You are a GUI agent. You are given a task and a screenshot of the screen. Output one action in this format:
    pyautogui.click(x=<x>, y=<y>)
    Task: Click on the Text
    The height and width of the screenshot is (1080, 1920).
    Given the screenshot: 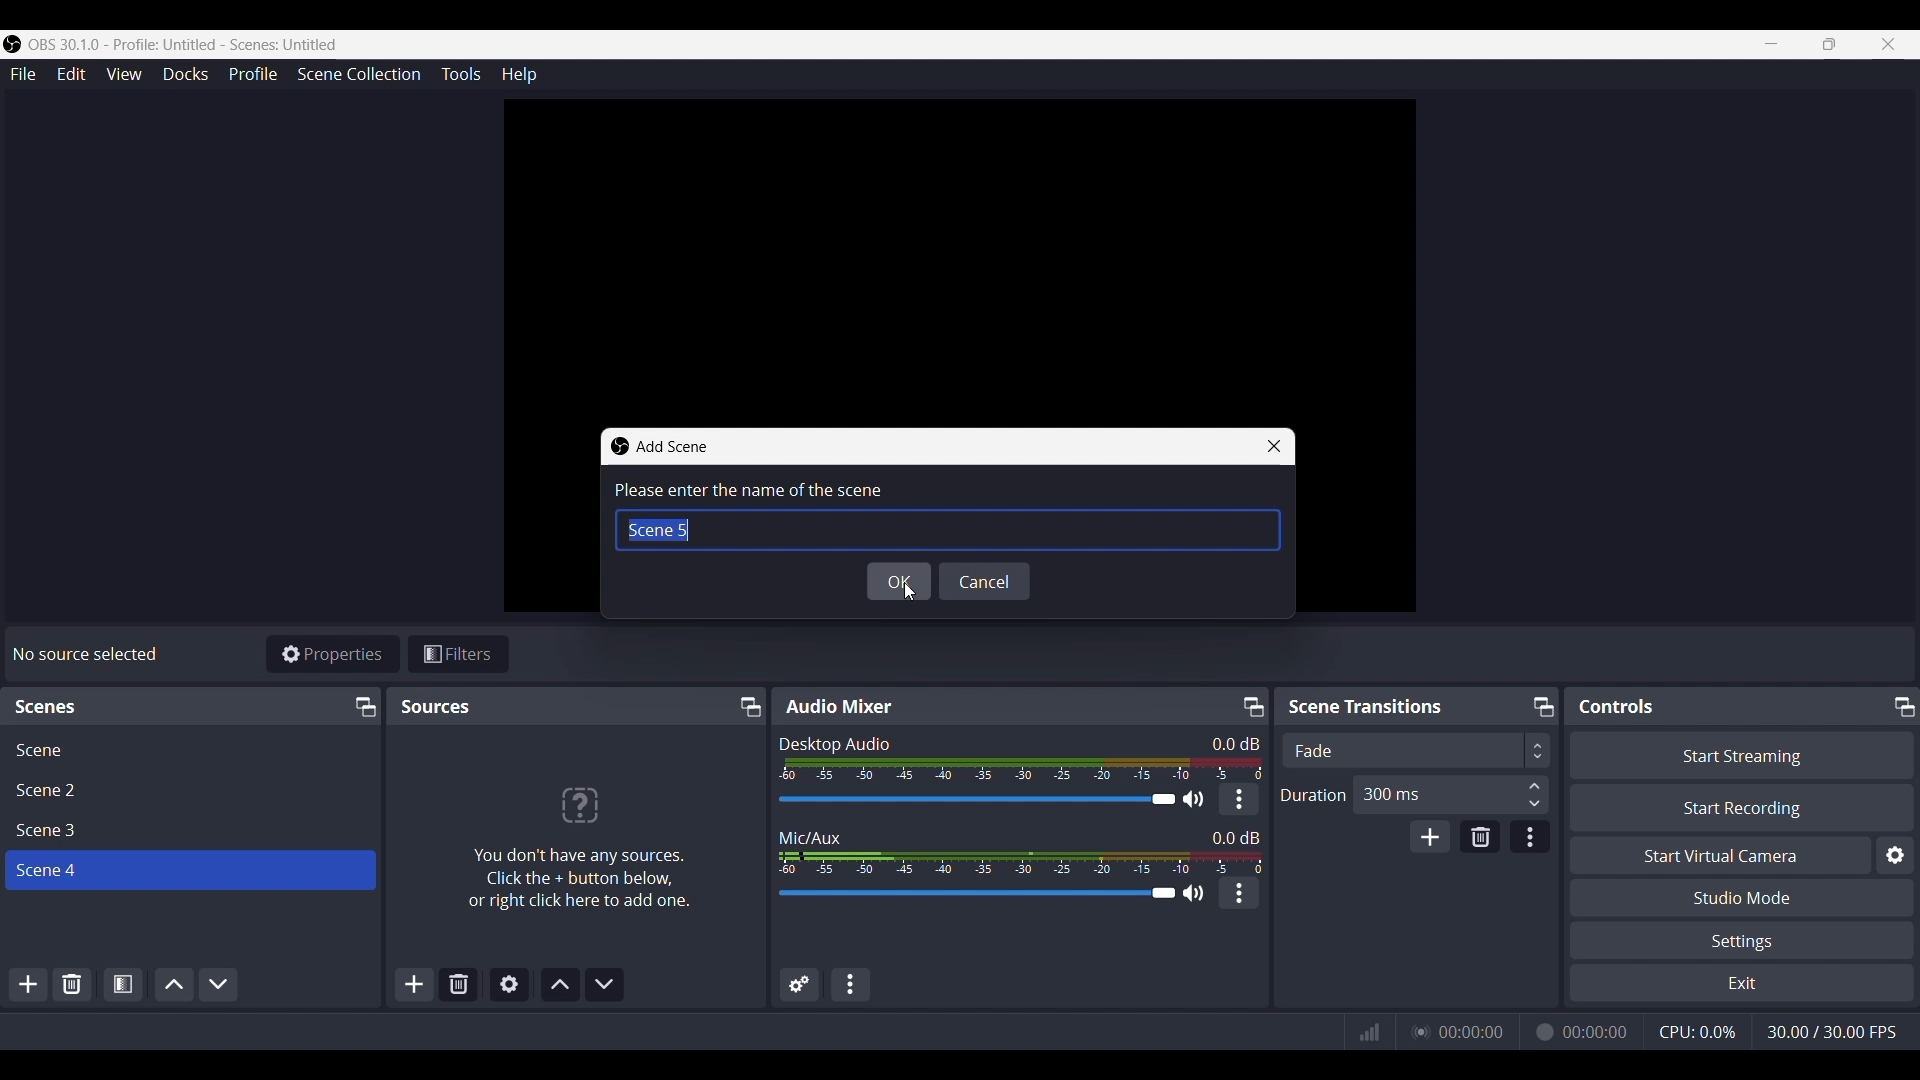 What is the action you would take?
    pyautogui.click(x=85, y=655)
    